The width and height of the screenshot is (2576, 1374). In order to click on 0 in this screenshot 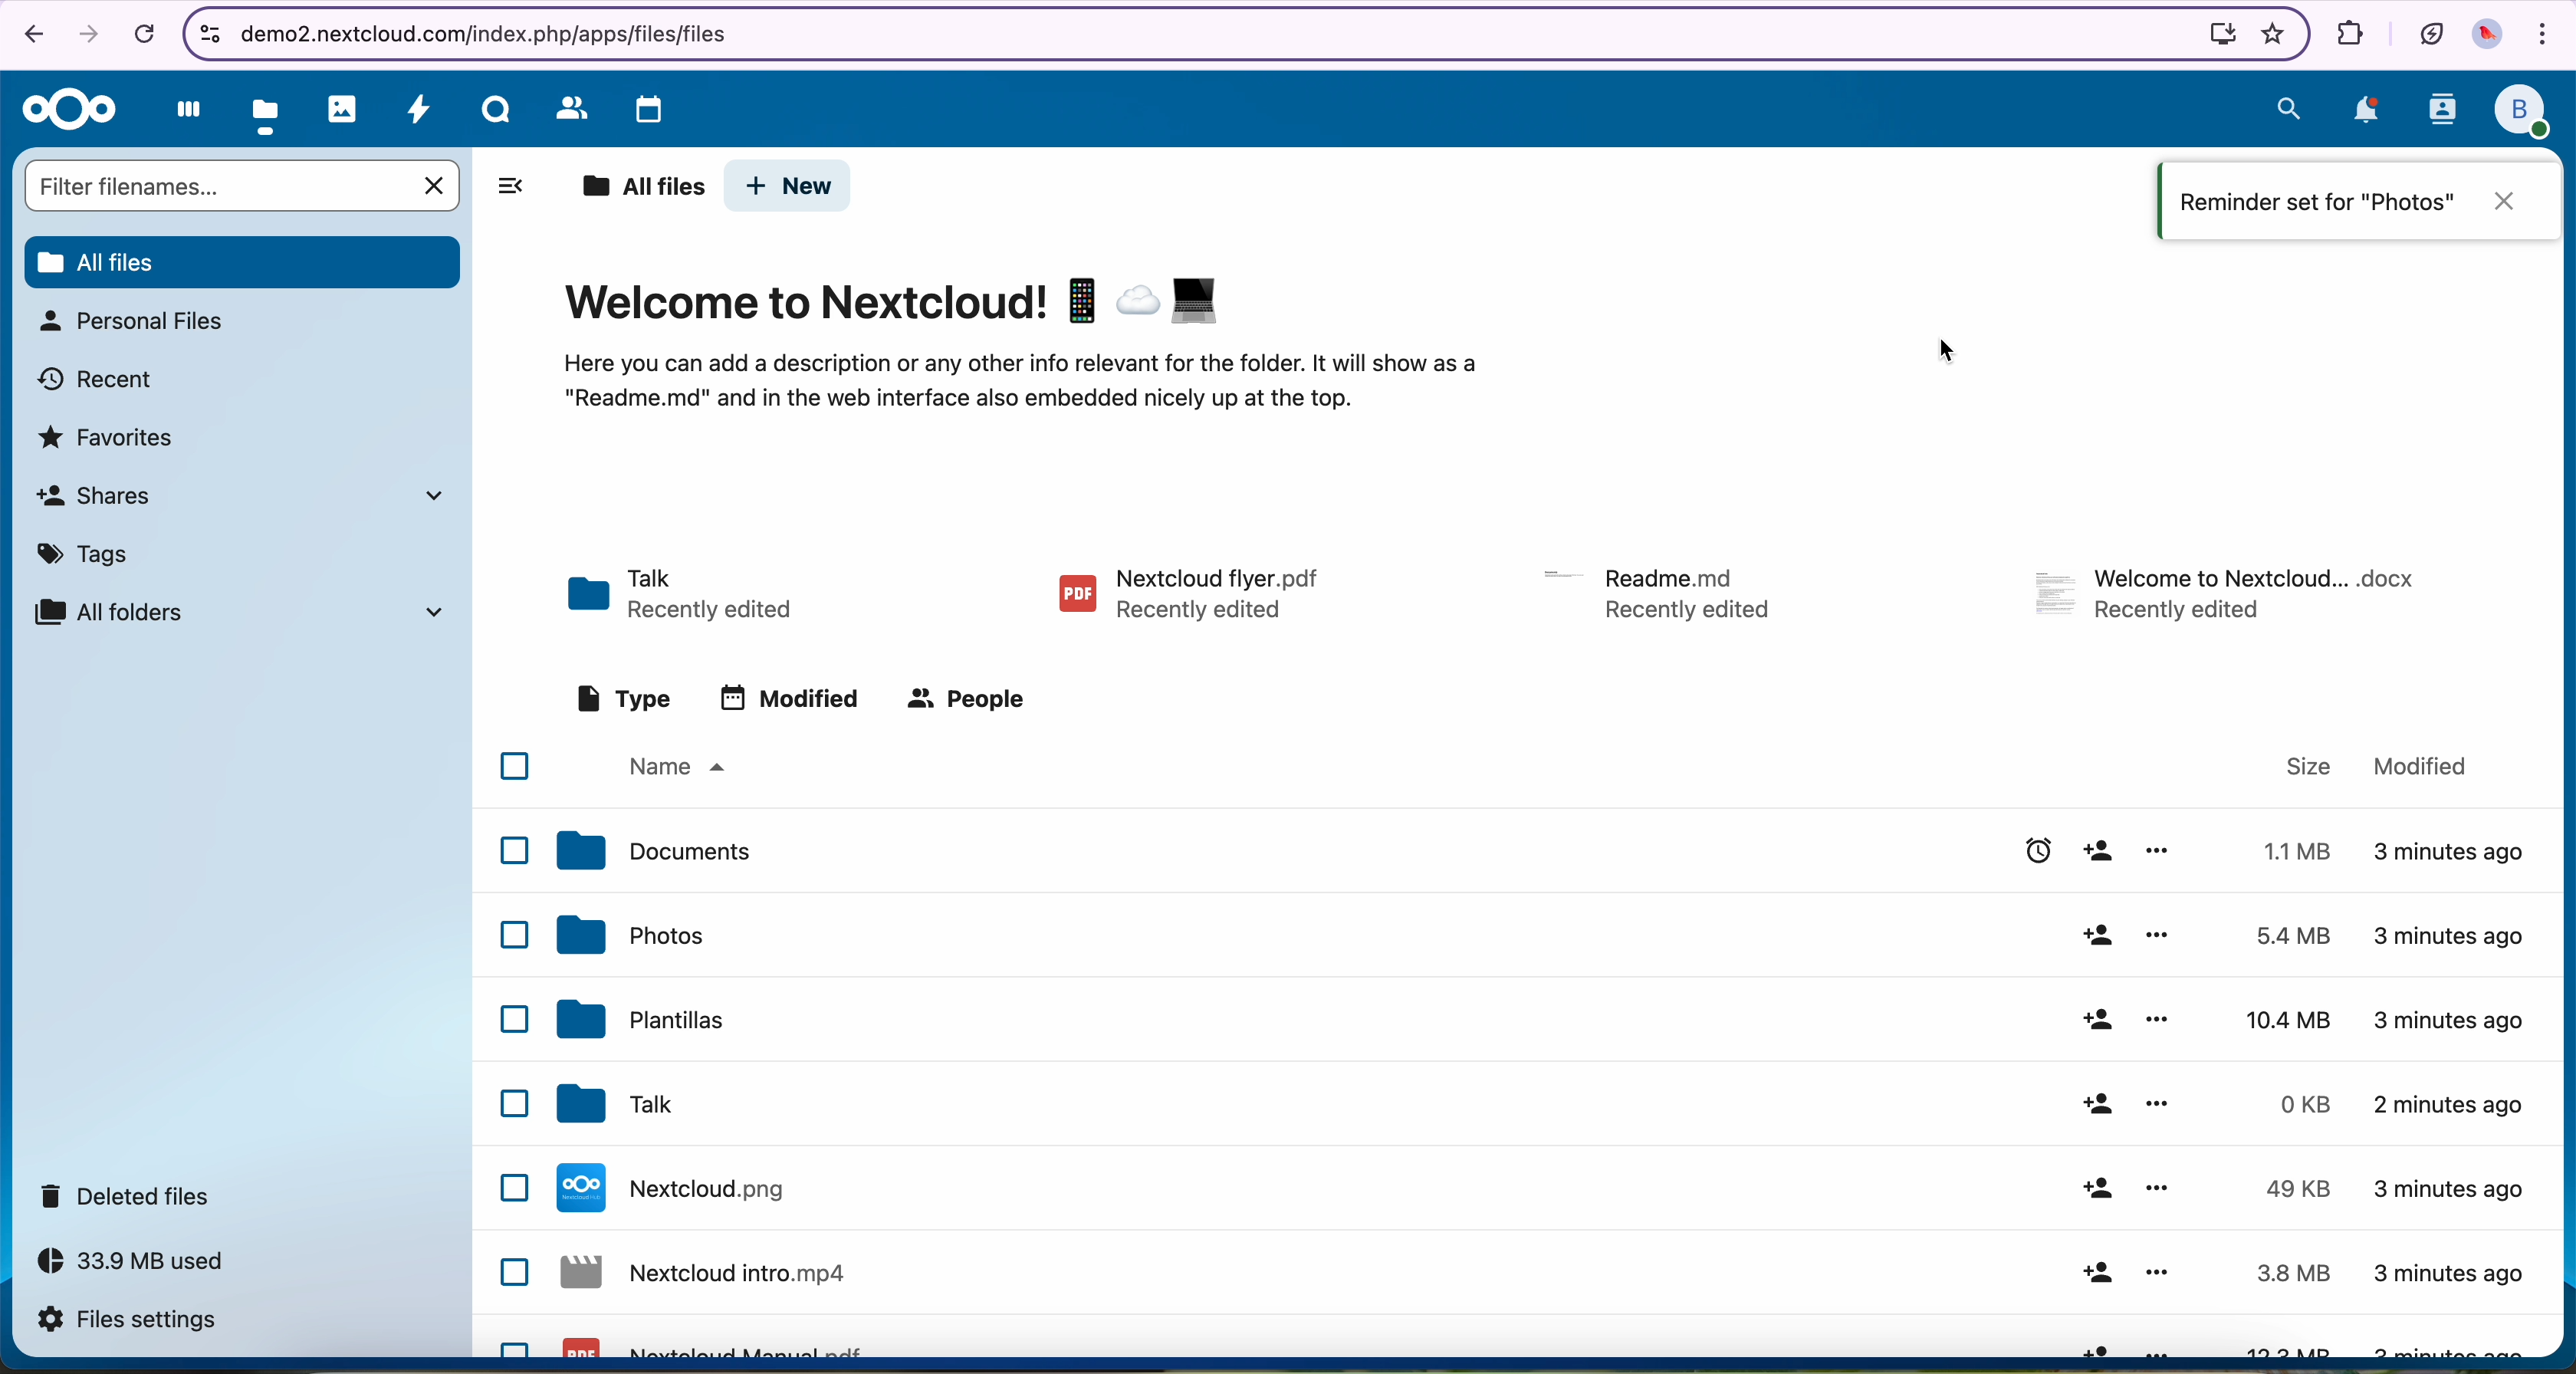, I will do `click(2289, 1104)`.